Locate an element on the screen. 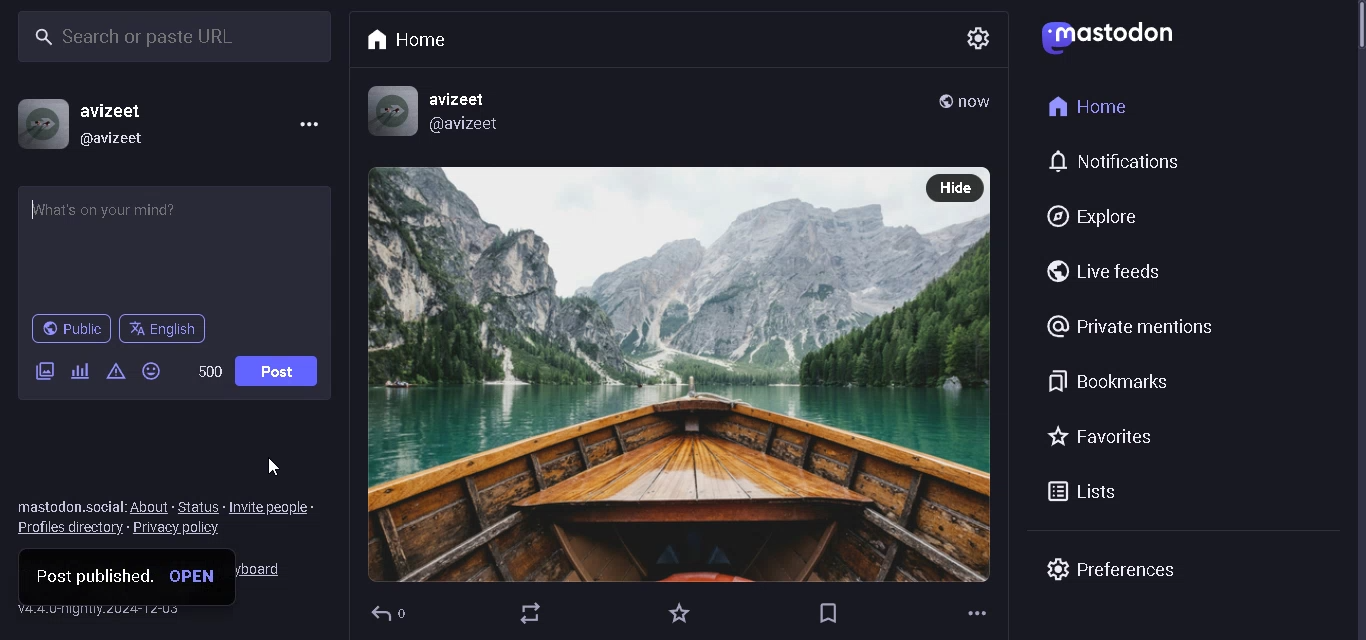  bookmark is located at coordinates (828, 613).